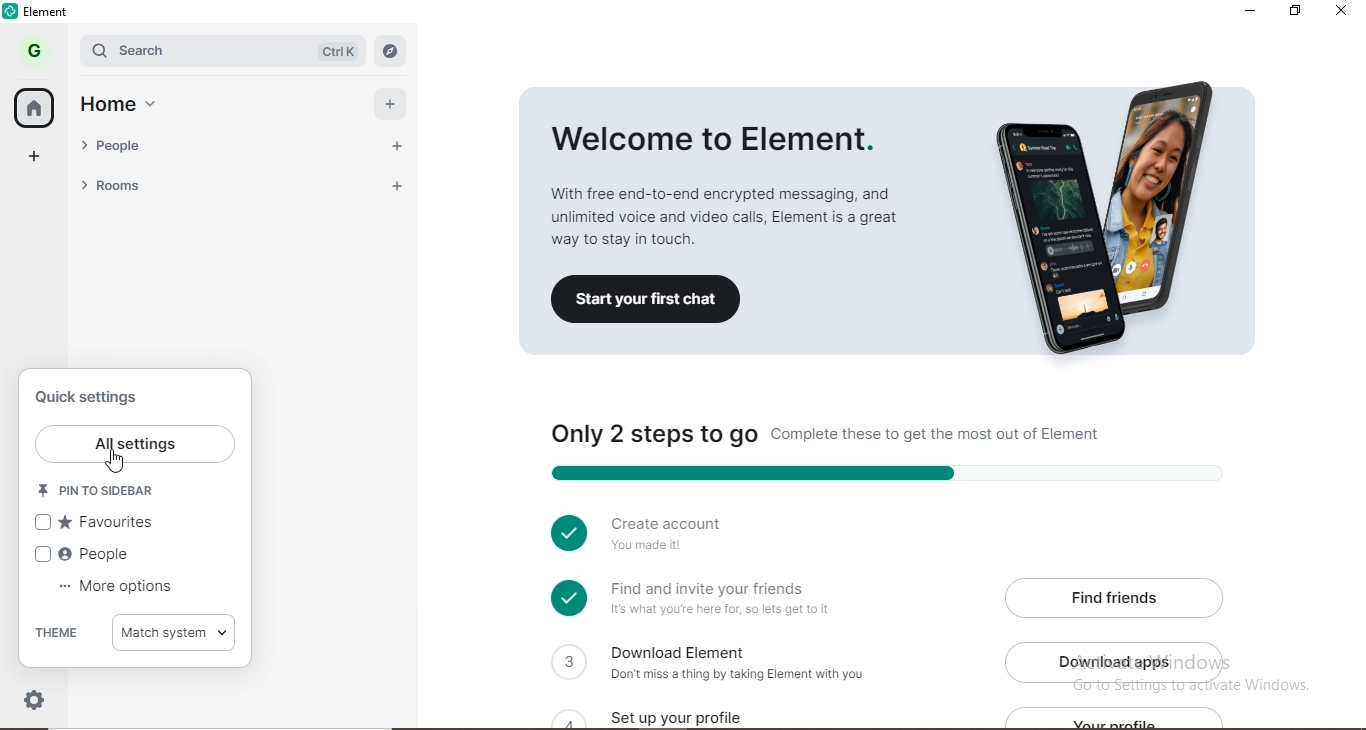  Describe the element at coordinates (164, 144) in the screenshot. I see `People` at that location.